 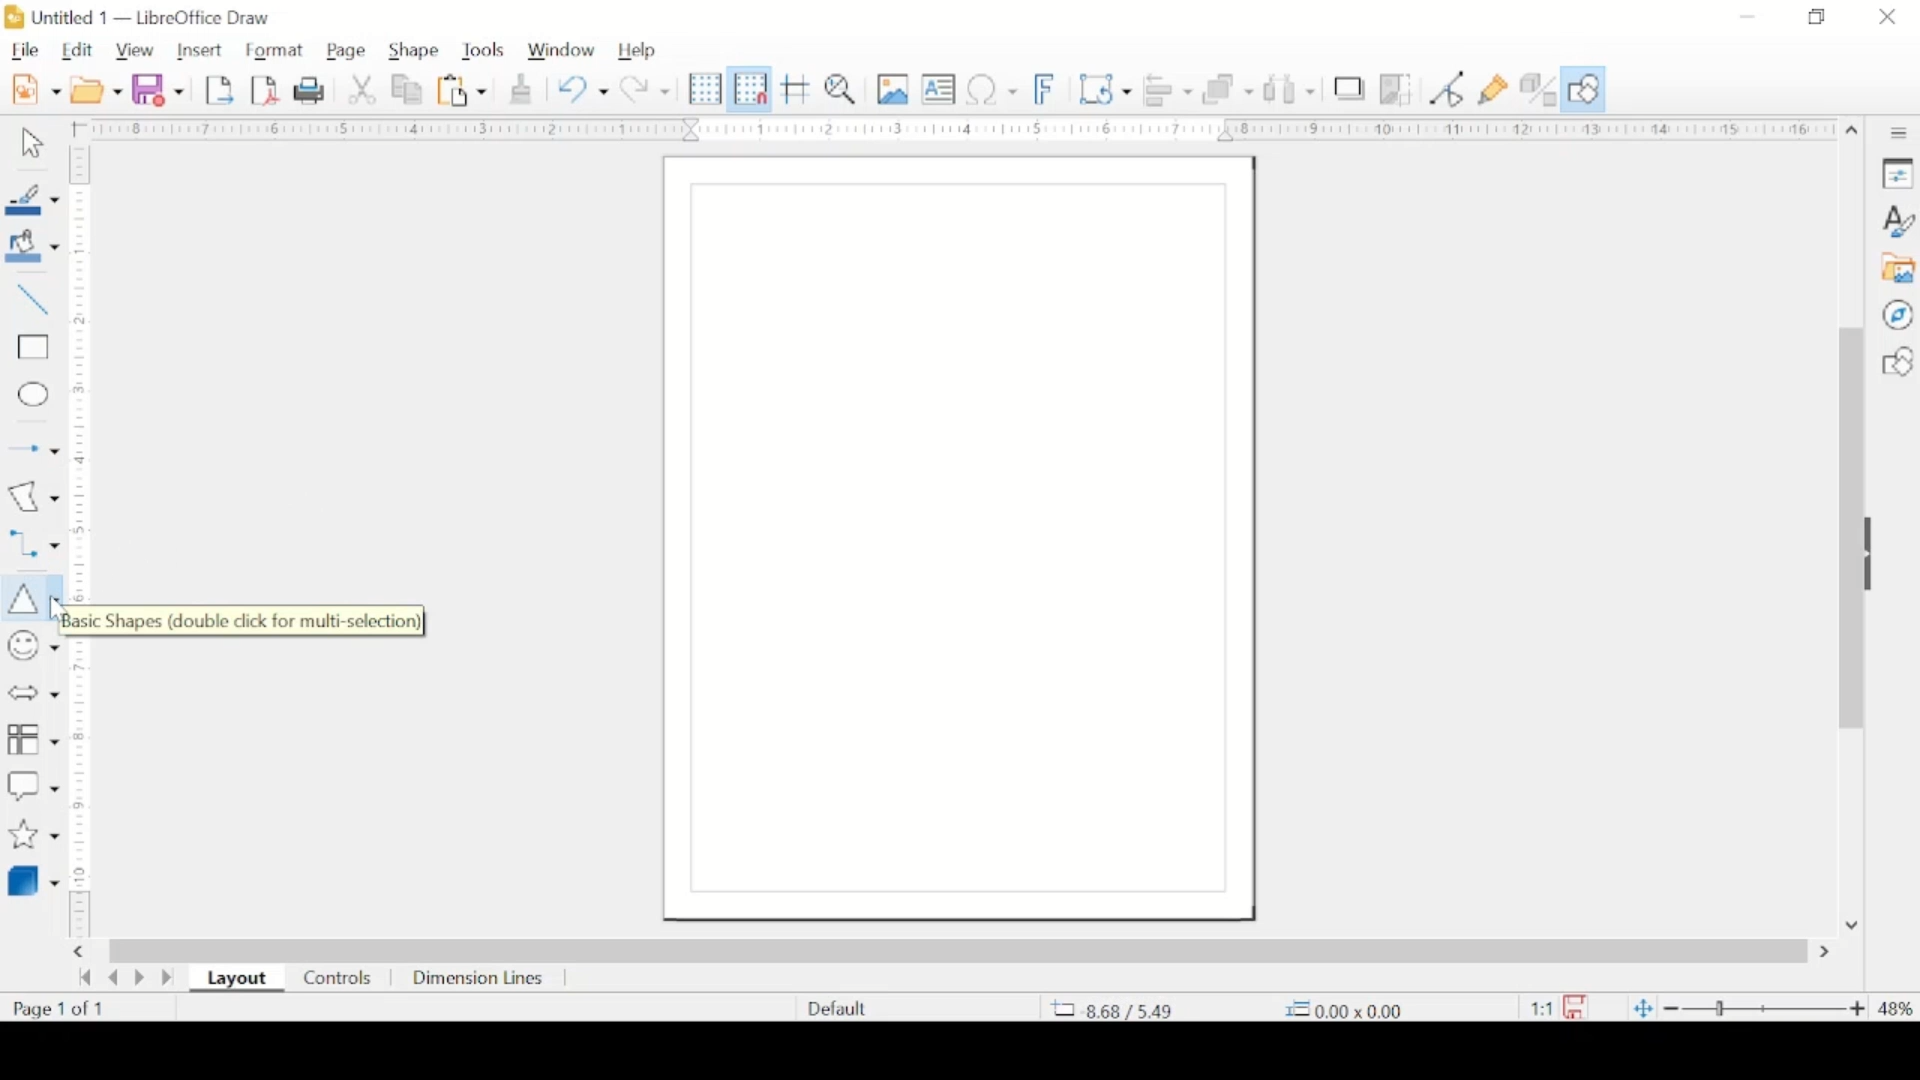 What do you see at coordinates (145, 17) in the screenshot?
I see `untitled 1 - libreoffice draw` at bounding box center [145, 17].